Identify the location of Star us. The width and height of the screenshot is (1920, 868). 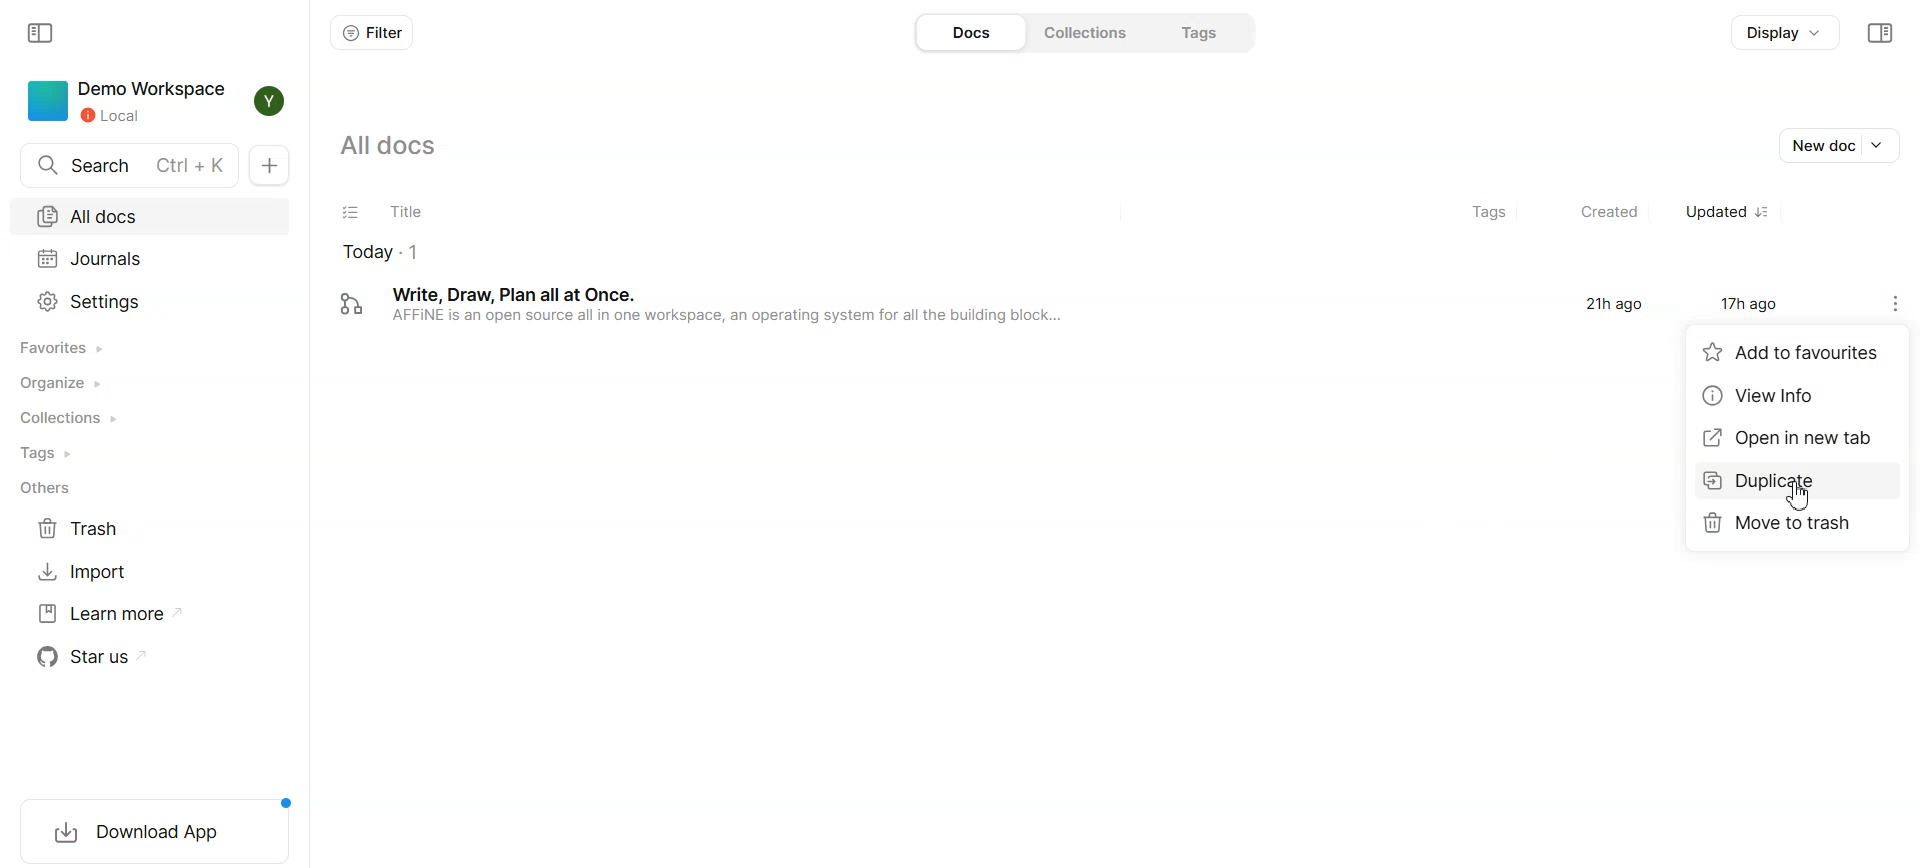
(154, 655).